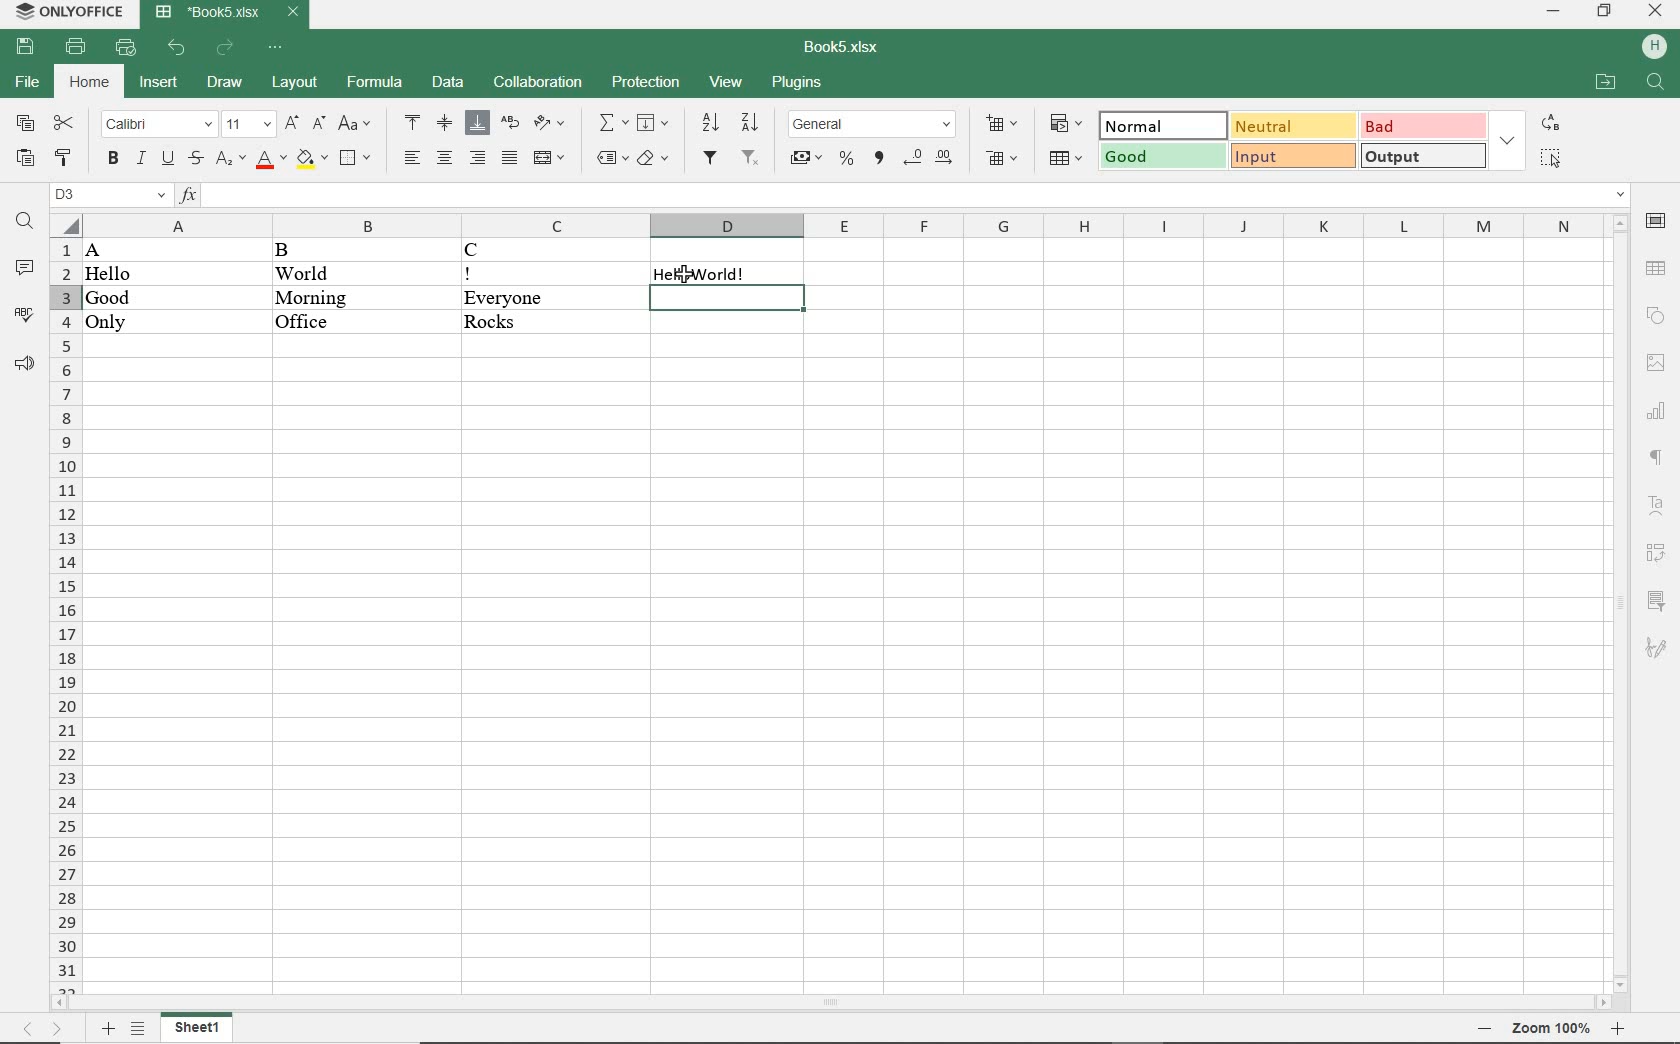  What do you see at coordinates (62, 224) in the screenshot?
I see `Select all cells` at bounding box center [62, 224].